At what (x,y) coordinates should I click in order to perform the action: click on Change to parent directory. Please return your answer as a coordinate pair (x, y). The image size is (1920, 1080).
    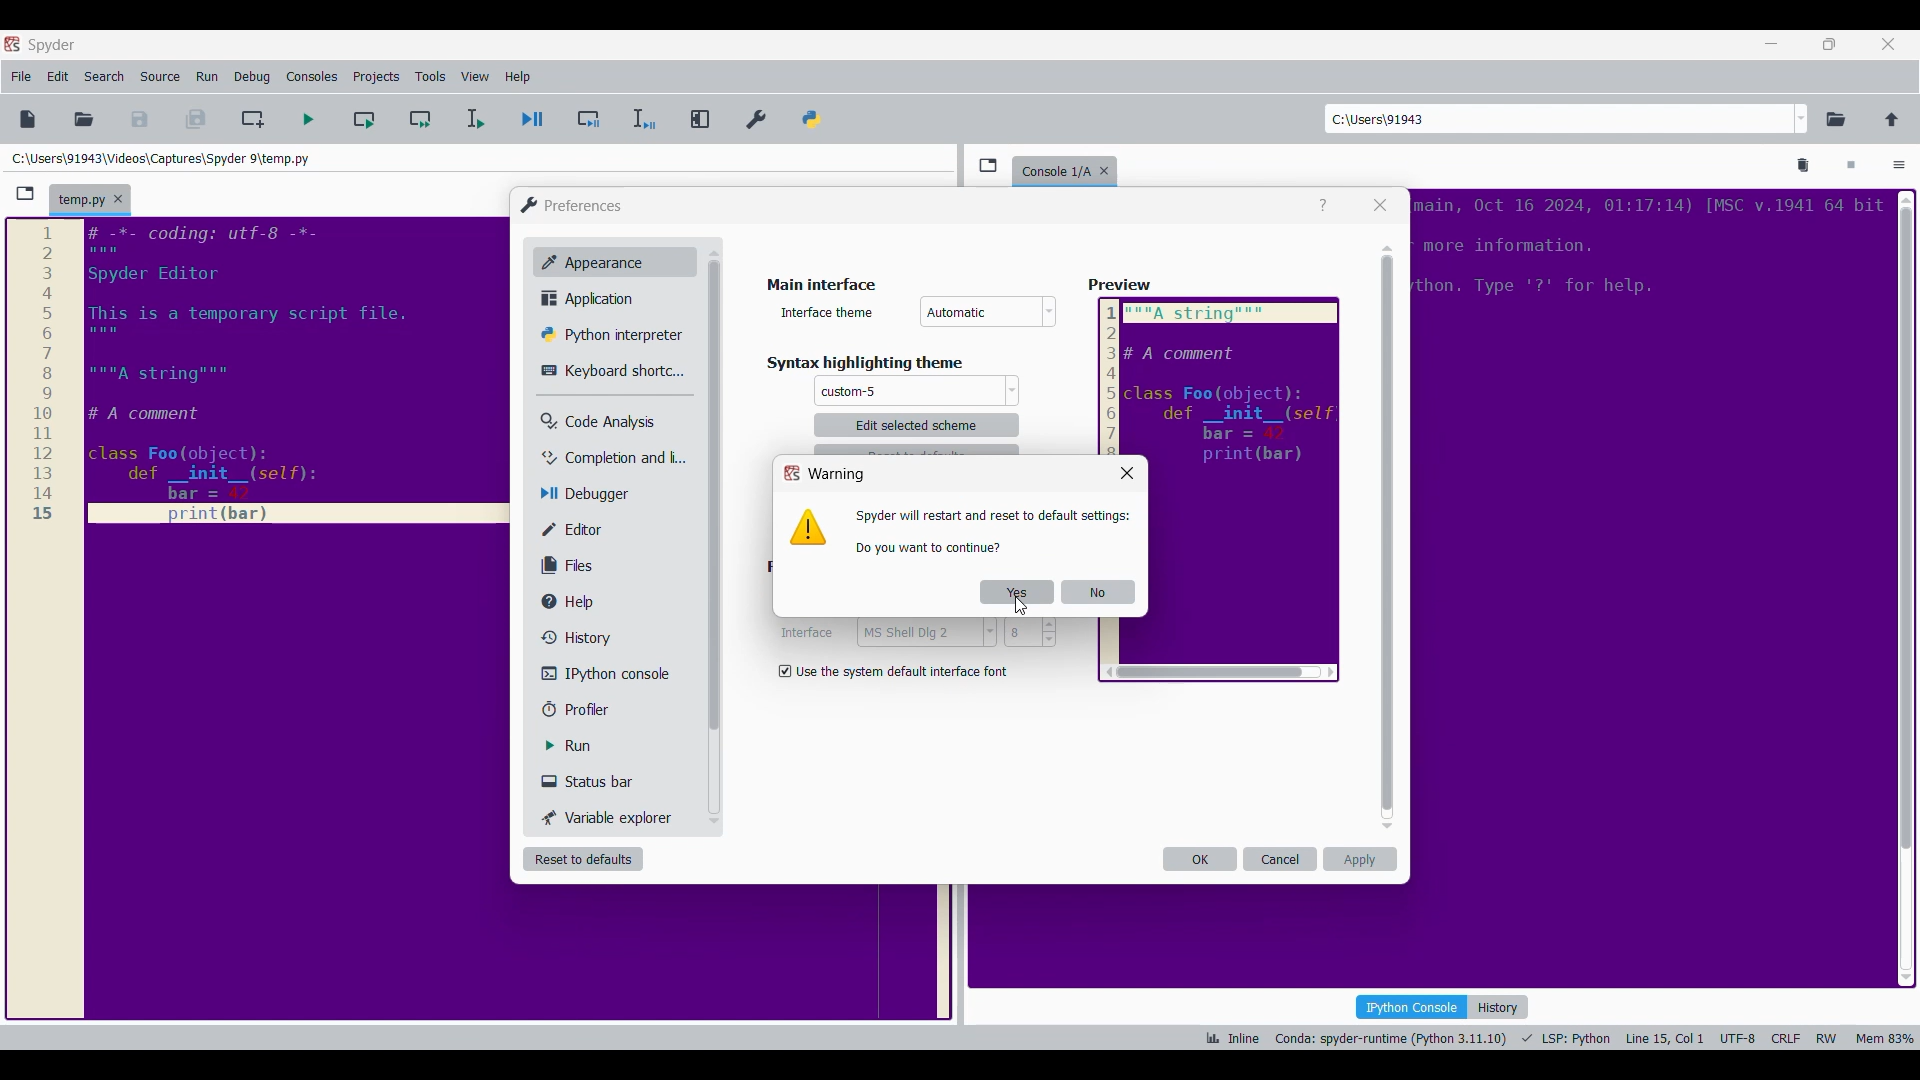
    Looking at the image, I should click on (1892, 120).